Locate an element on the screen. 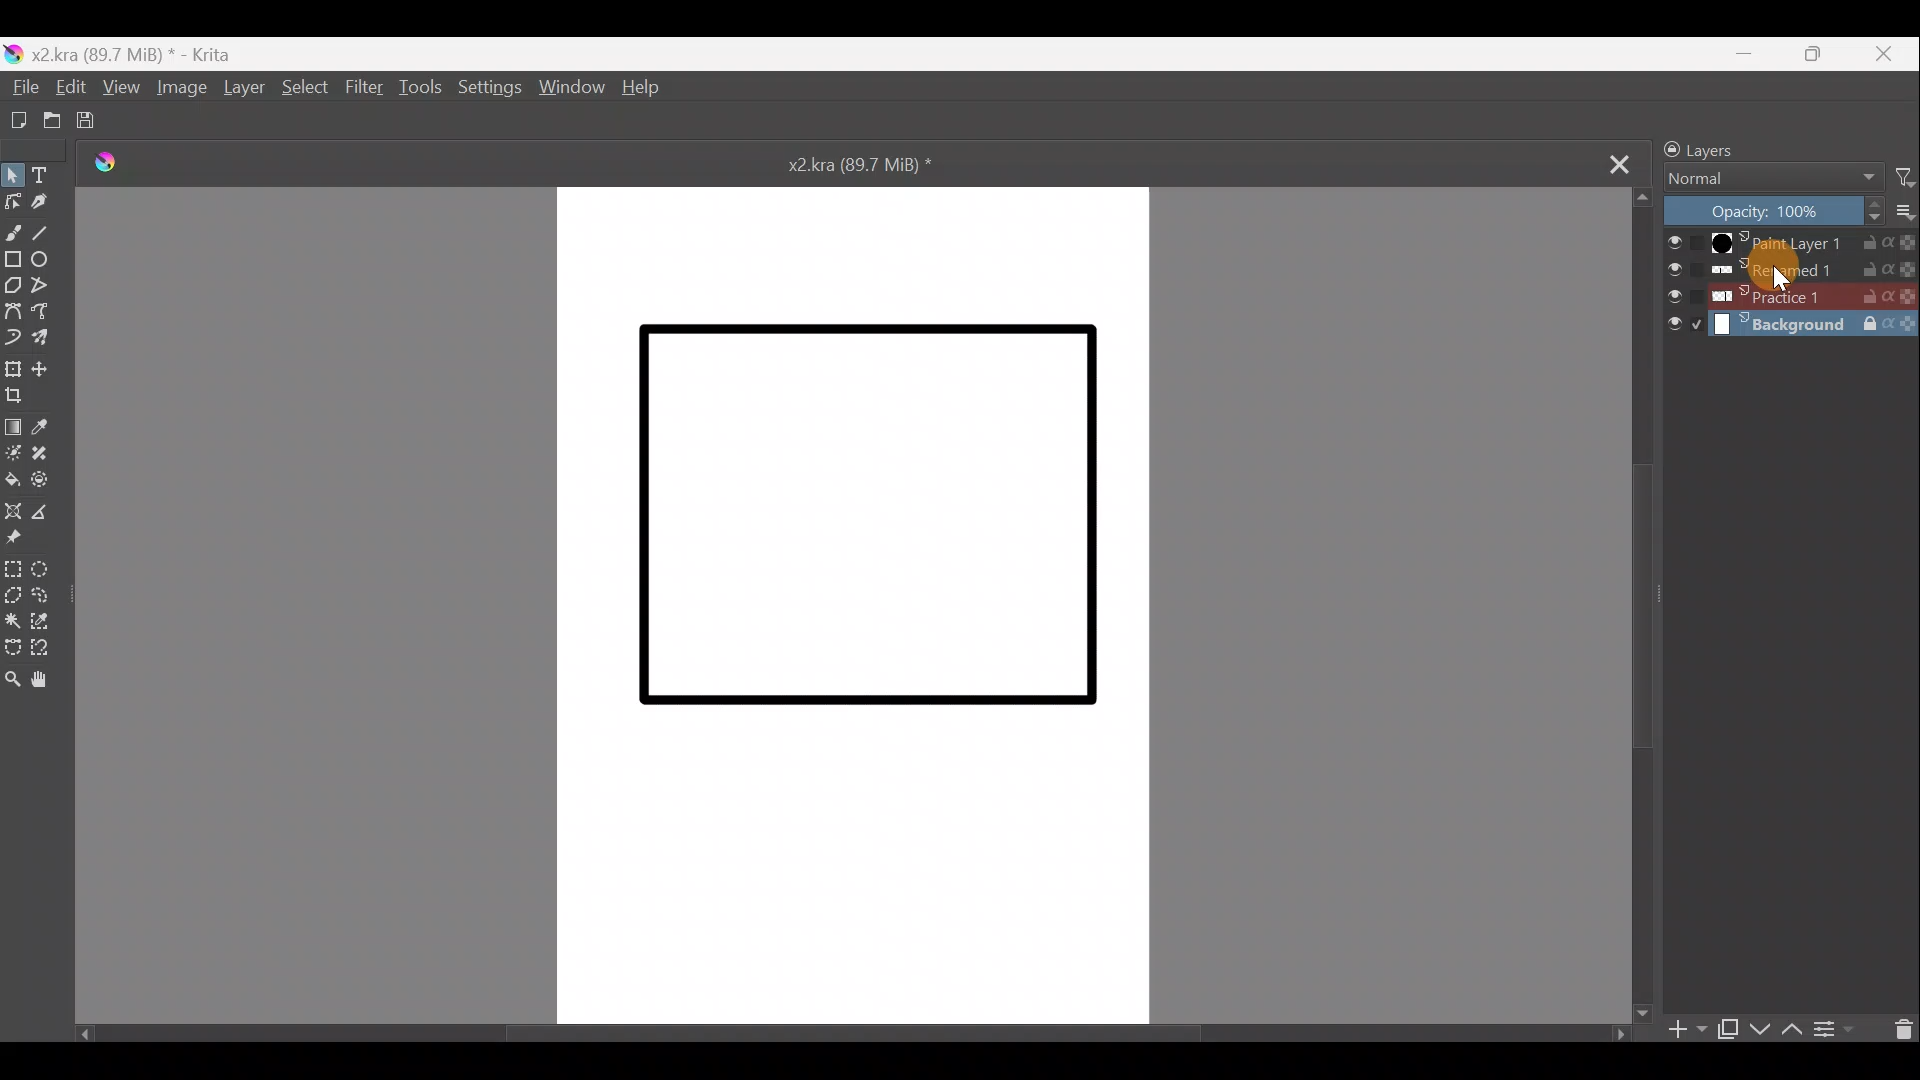 This screenshot has height=1080, width=1920. Measure distance between two points is located at coordinates (56, 512).